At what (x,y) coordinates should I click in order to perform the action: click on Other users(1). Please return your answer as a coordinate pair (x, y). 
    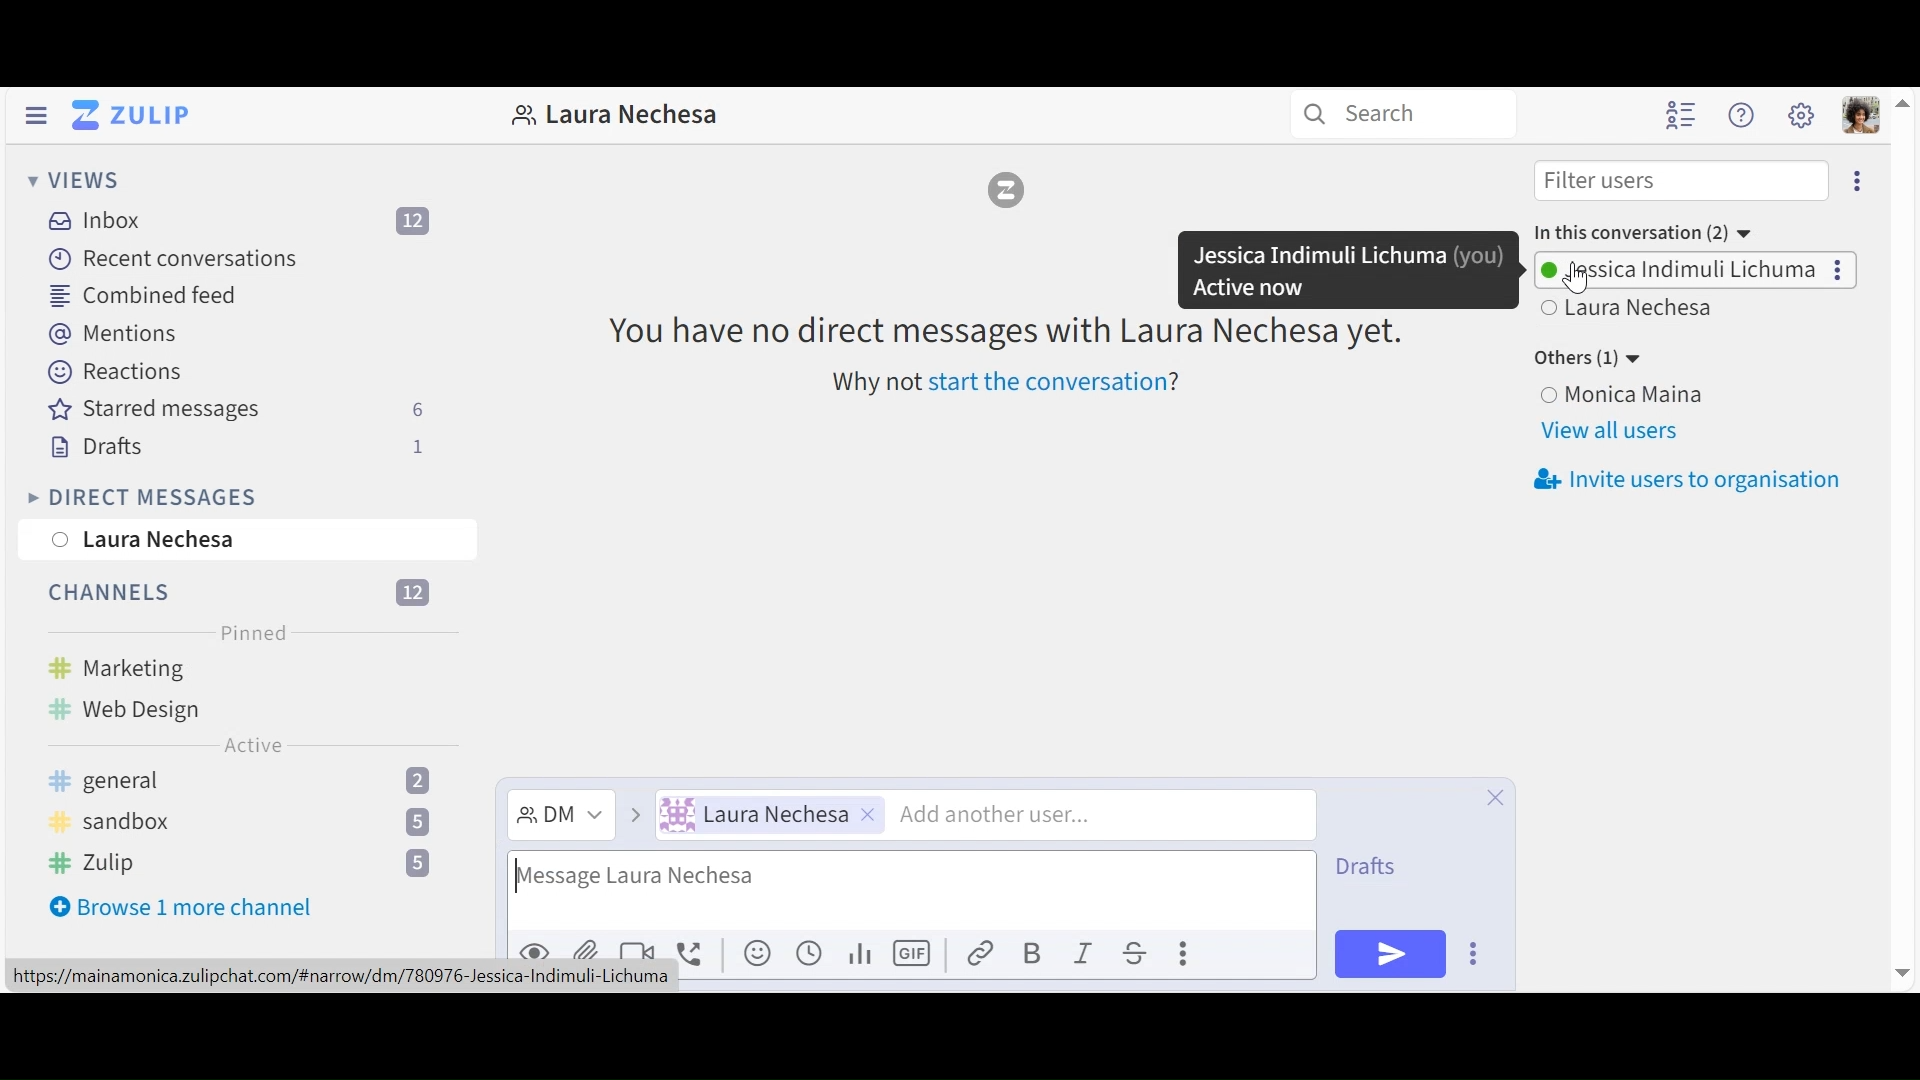
    Looking at the image, I should click on (1594, 359).